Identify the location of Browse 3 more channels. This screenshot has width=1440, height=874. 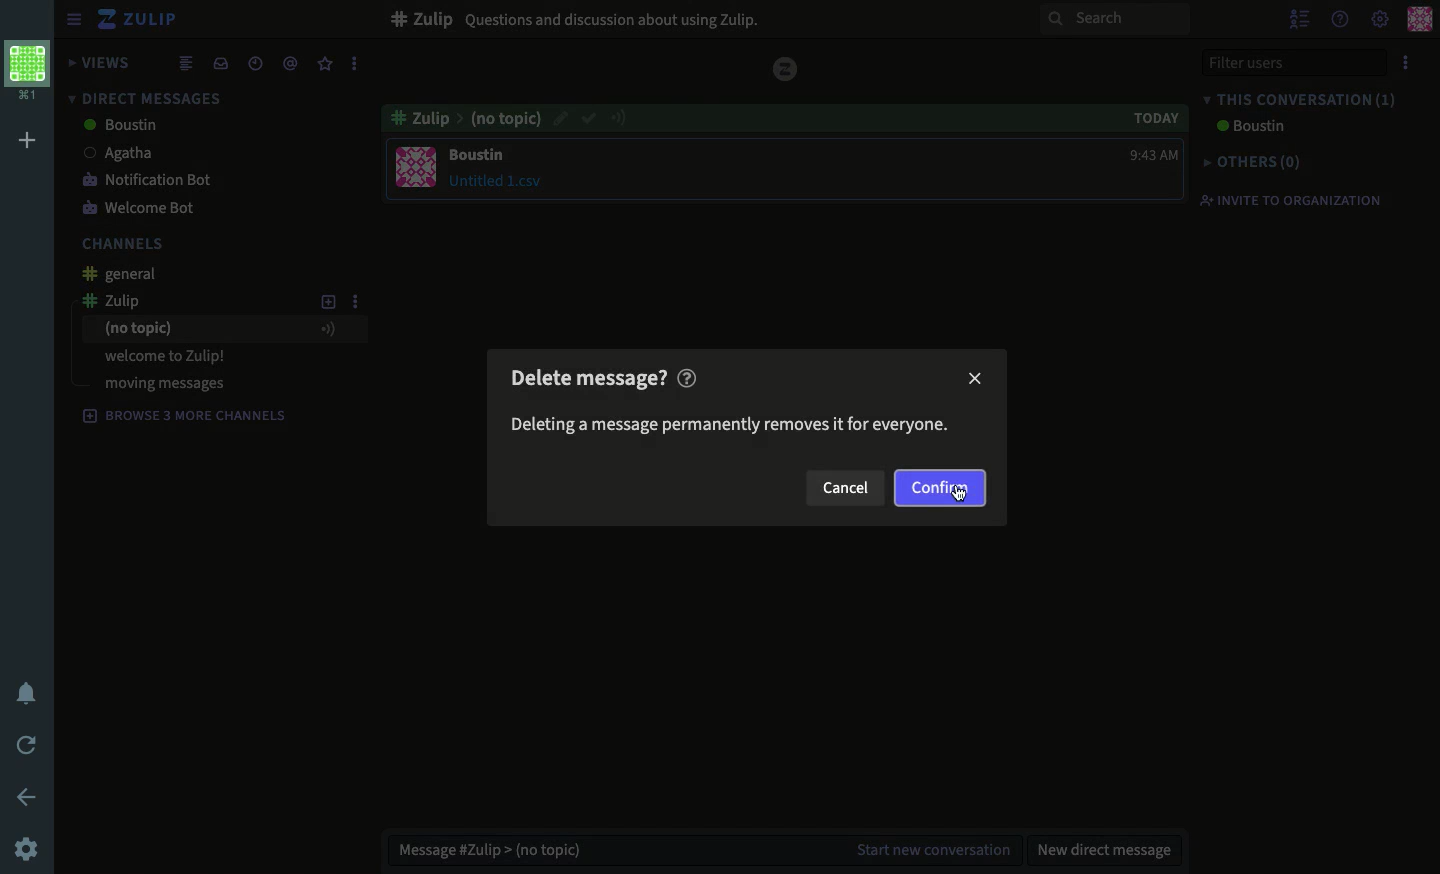
(186, 417).